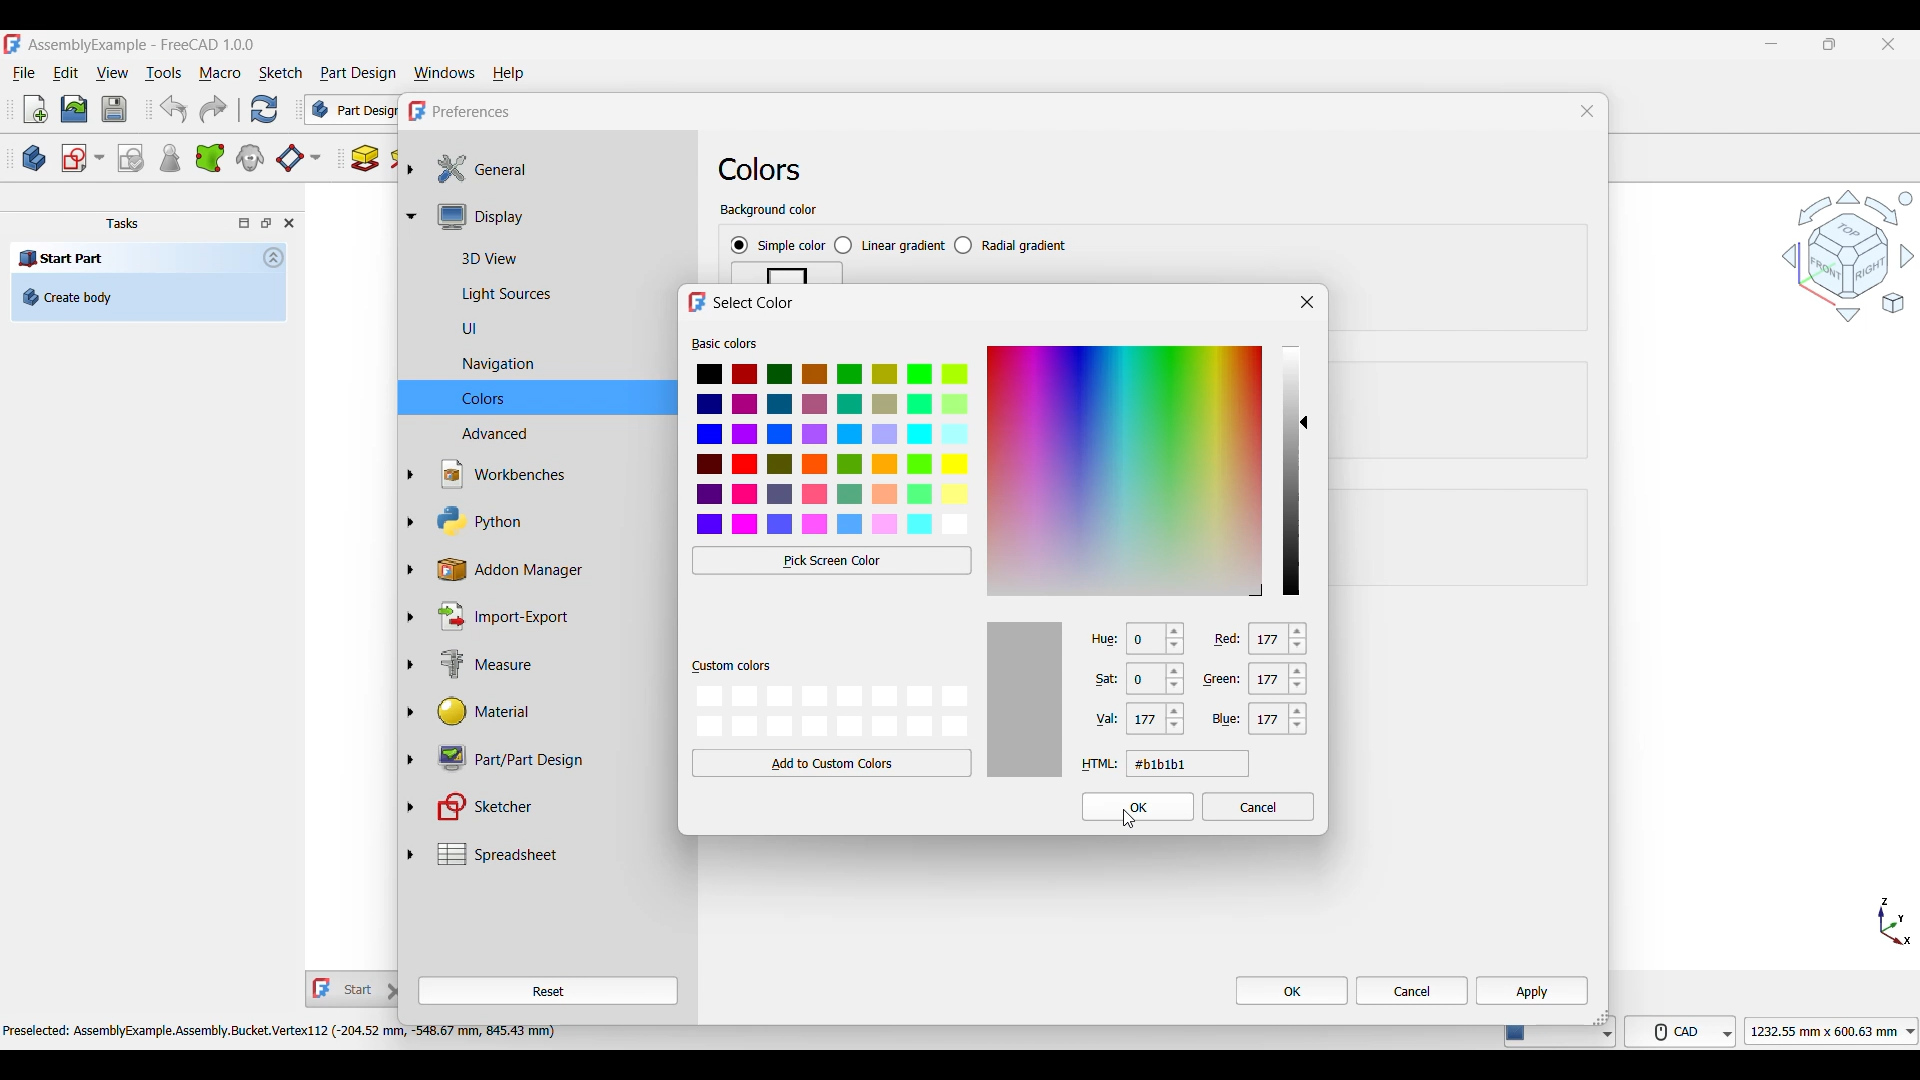 This screenshot has width=1920, height=1080. I want to click on Toggle overlay, so click(244, 223).